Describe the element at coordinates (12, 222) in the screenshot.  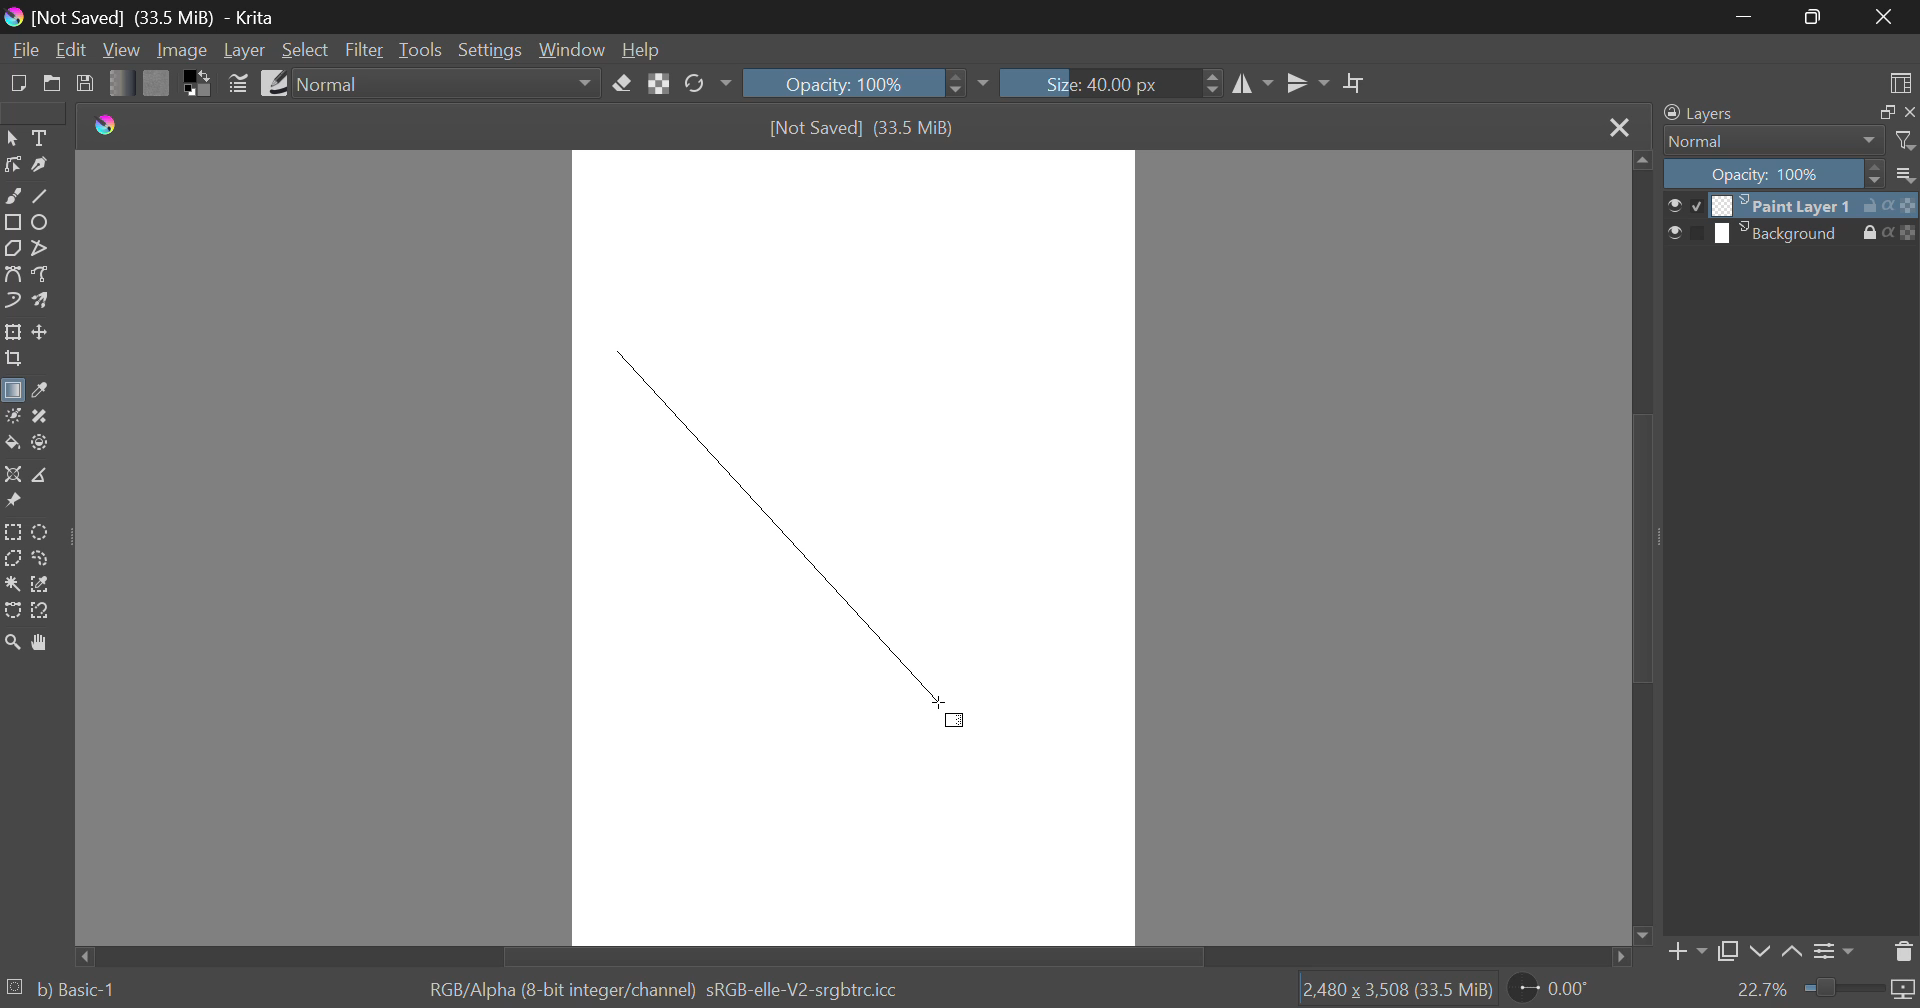
I see `Rectangle` at that location.